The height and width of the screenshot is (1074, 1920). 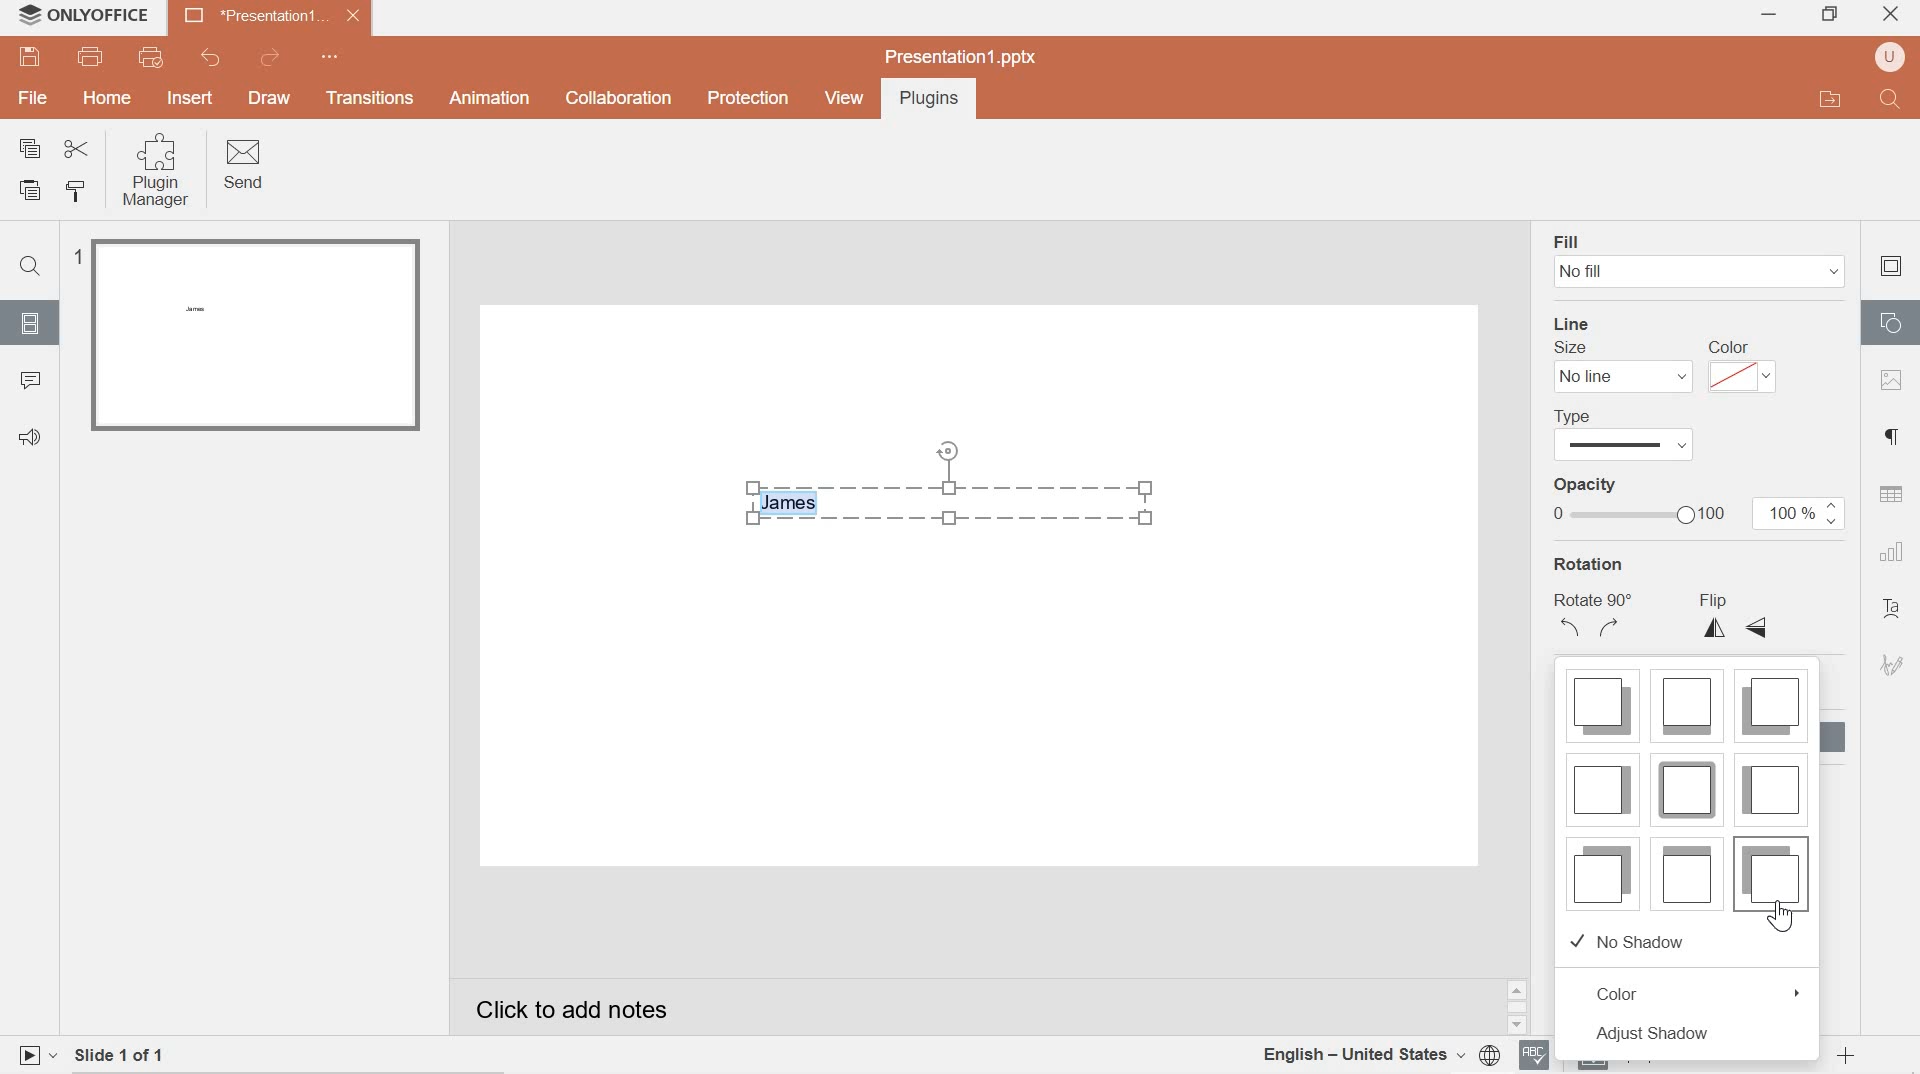 What do you see at coordinates (1687, 991) in the screenshot?
I see `color` at bounding box center [1687, 991].